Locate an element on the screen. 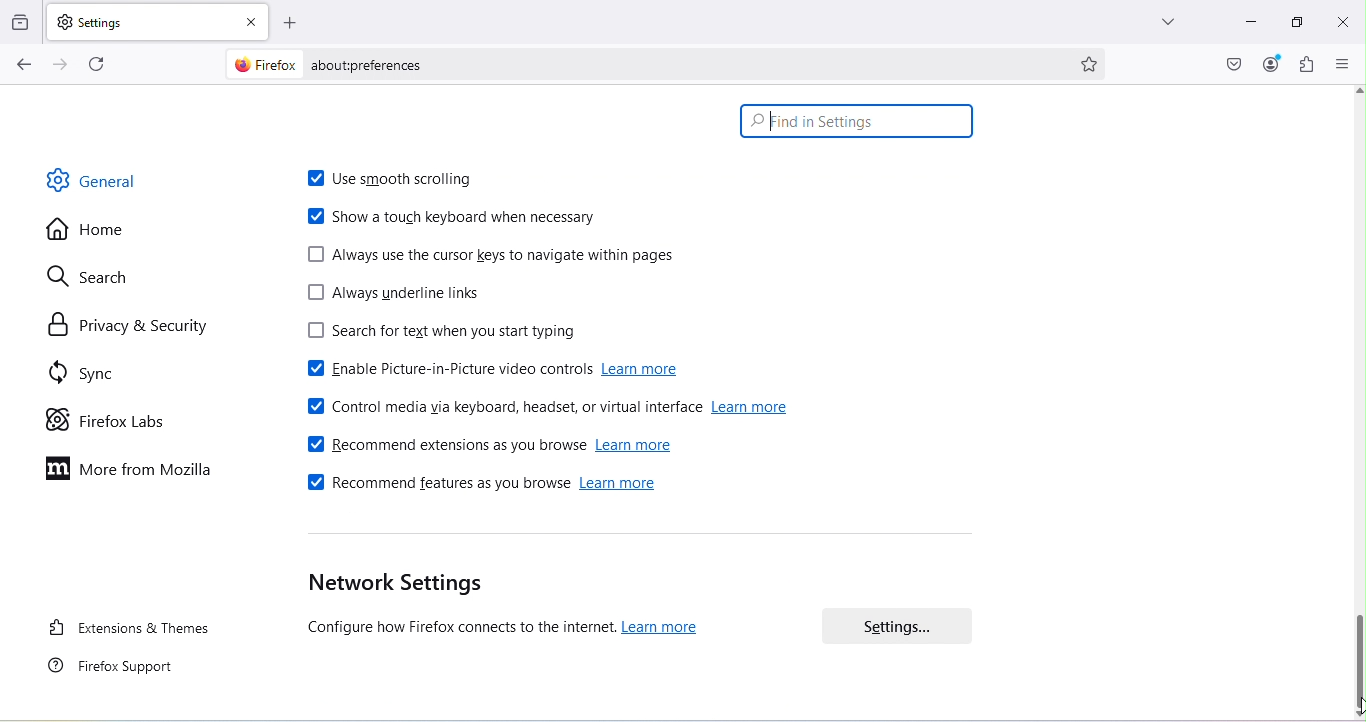  move up is located at coordinates (1357, 90).